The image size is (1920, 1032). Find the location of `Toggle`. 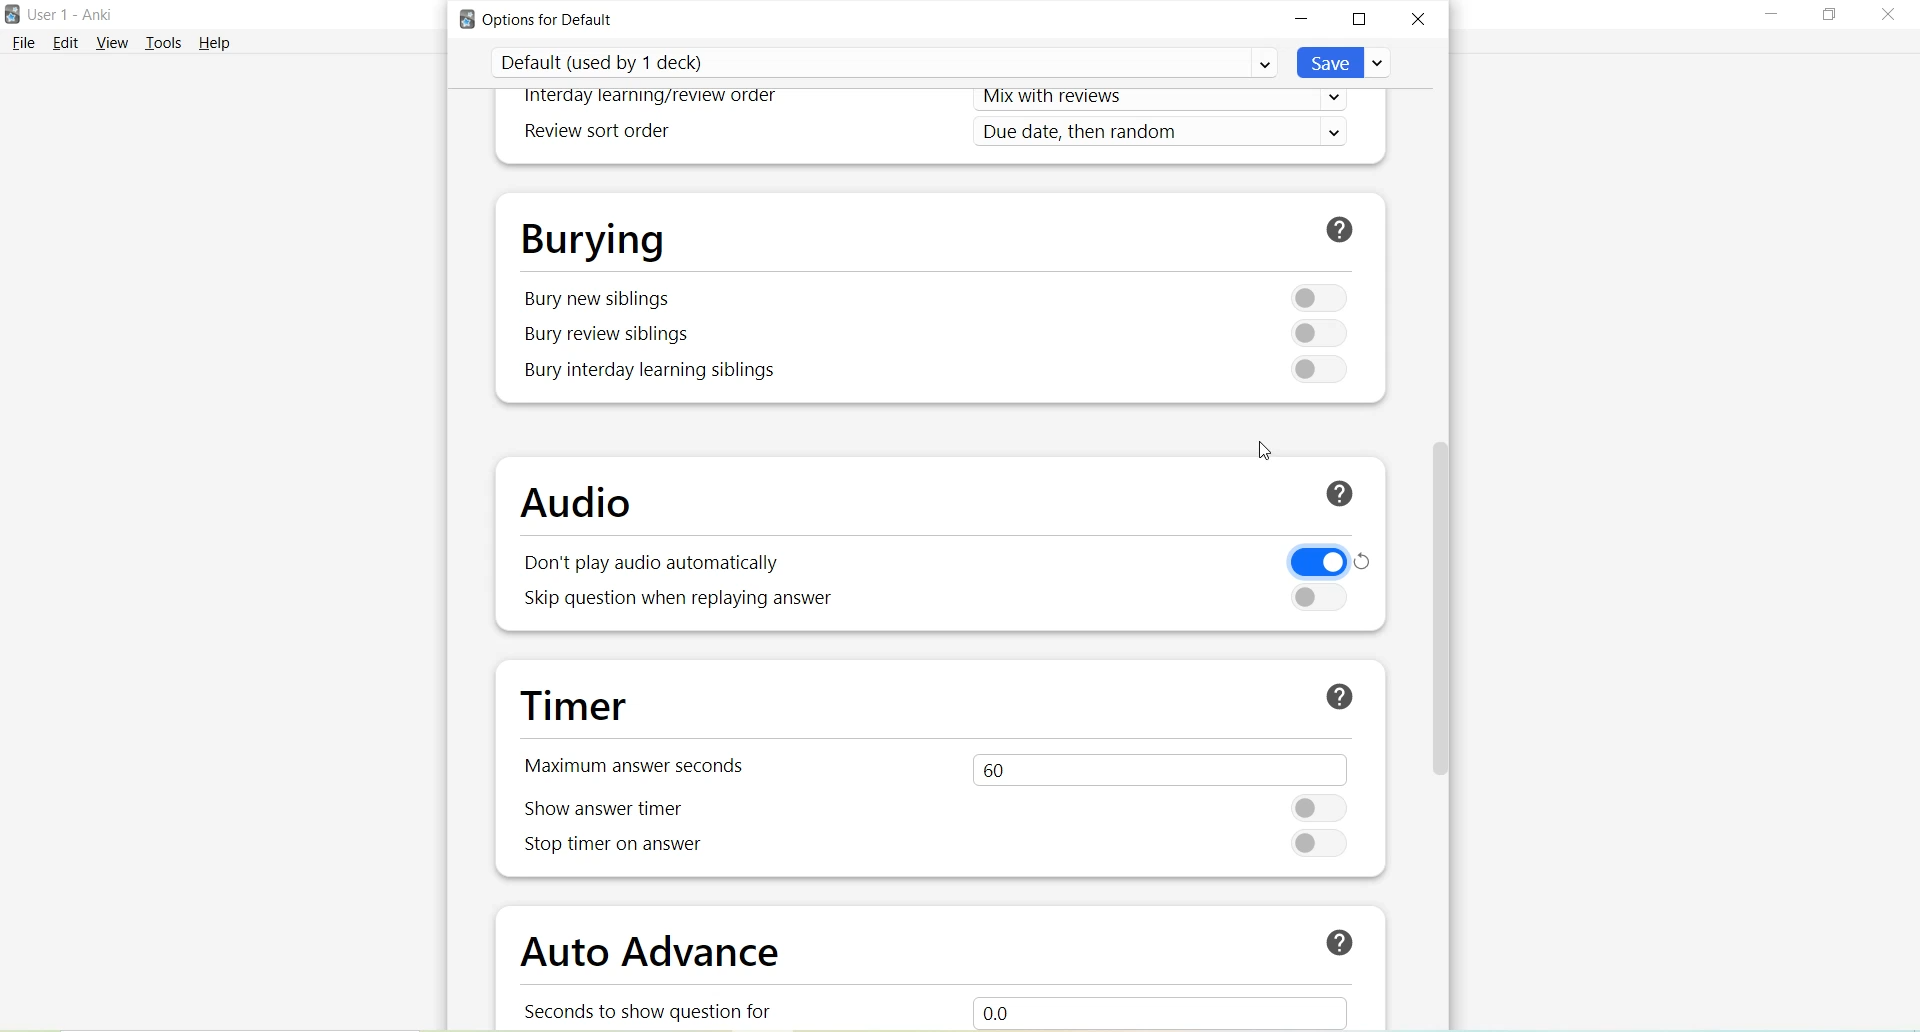

Toggle is located at coordinates (1324, 807).